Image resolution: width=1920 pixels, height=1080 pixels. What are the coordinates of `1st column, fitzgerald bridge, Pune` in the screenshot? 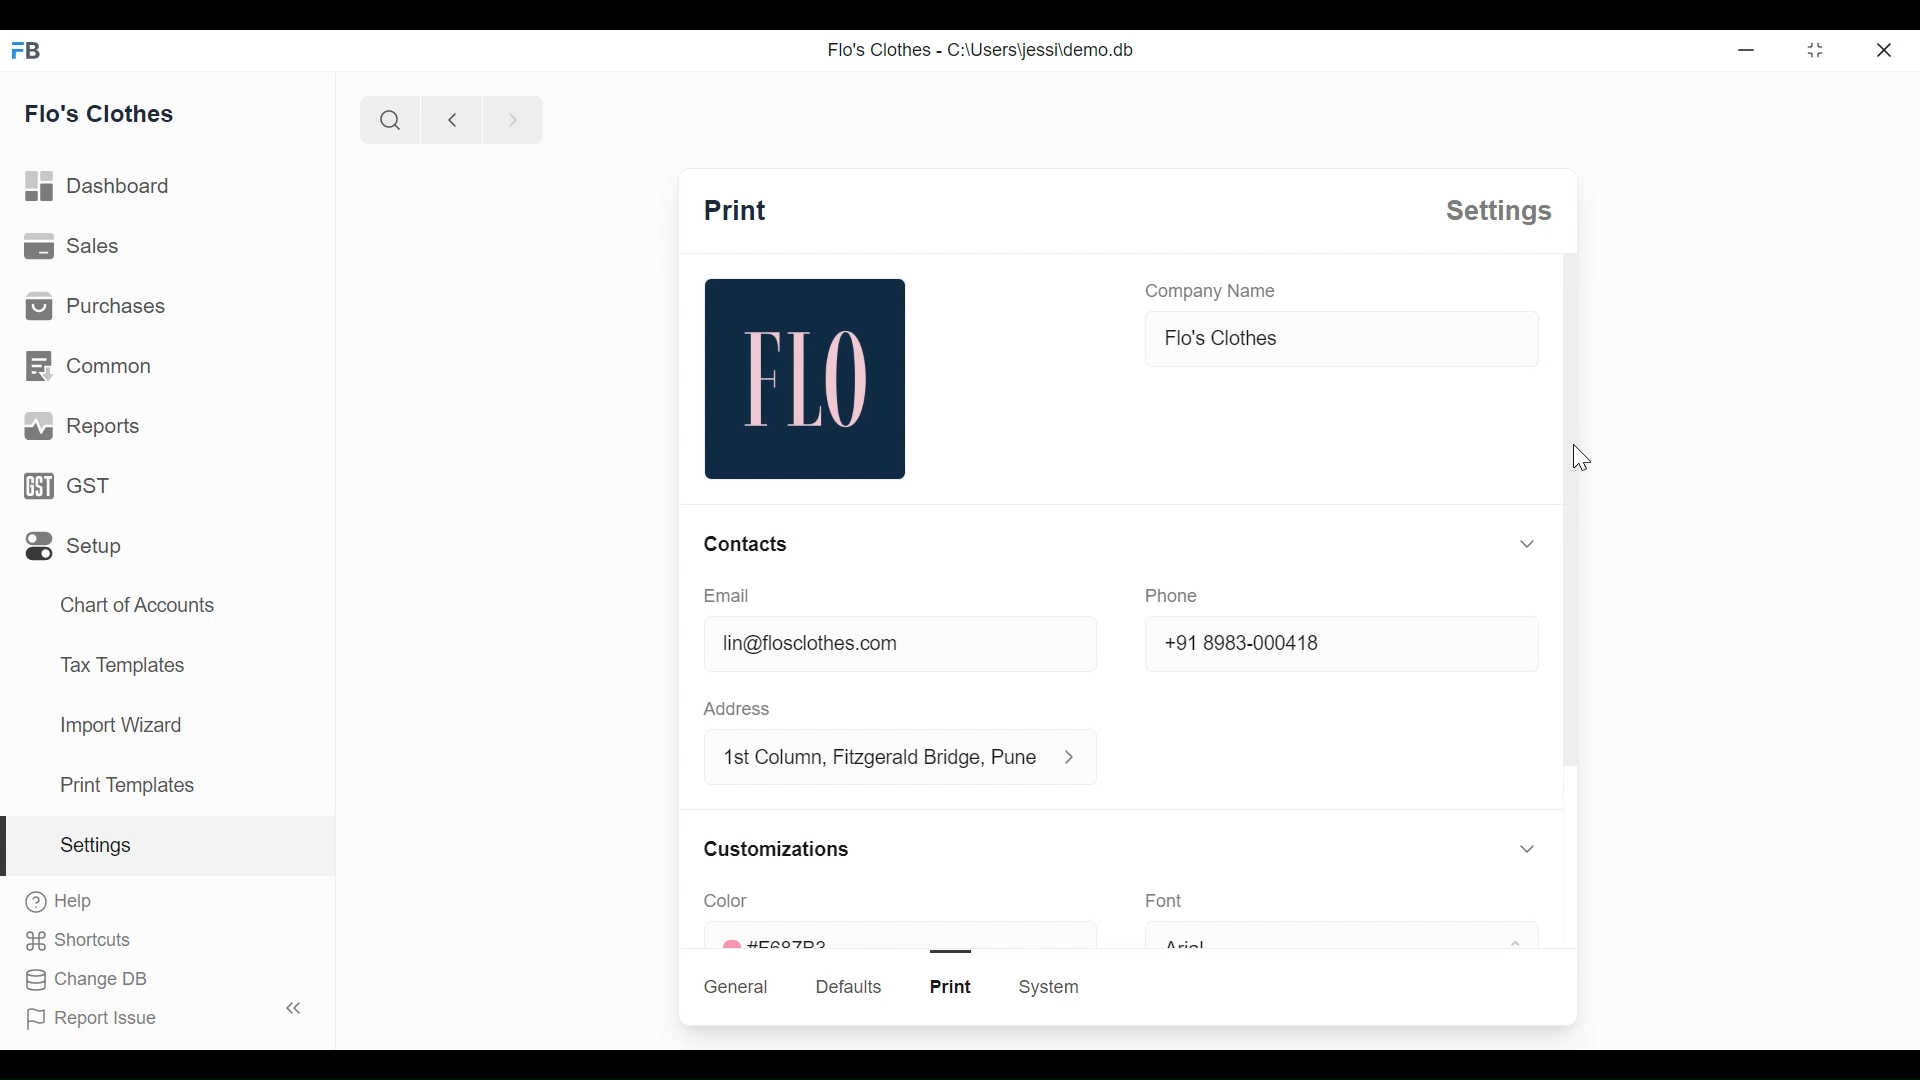 It's located at (875, 757).